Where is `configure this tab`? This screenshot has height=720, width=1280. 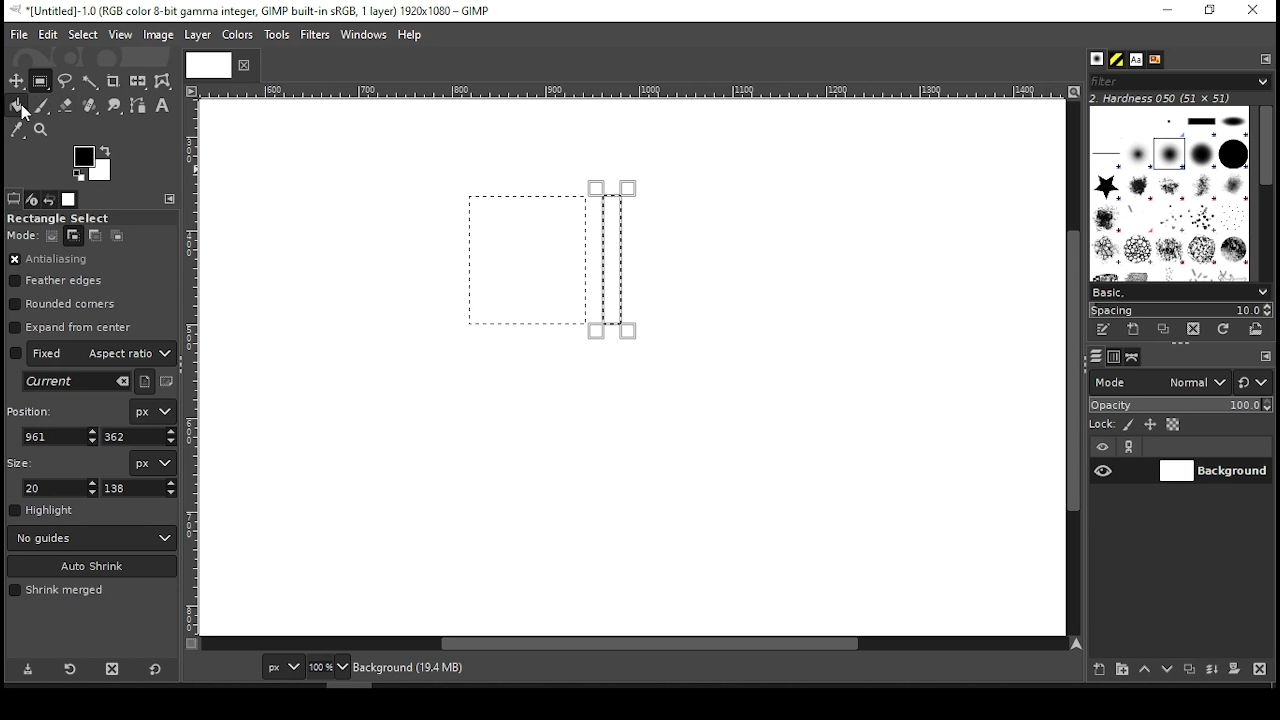
configure this tab is located at coordinates (1266, 358).